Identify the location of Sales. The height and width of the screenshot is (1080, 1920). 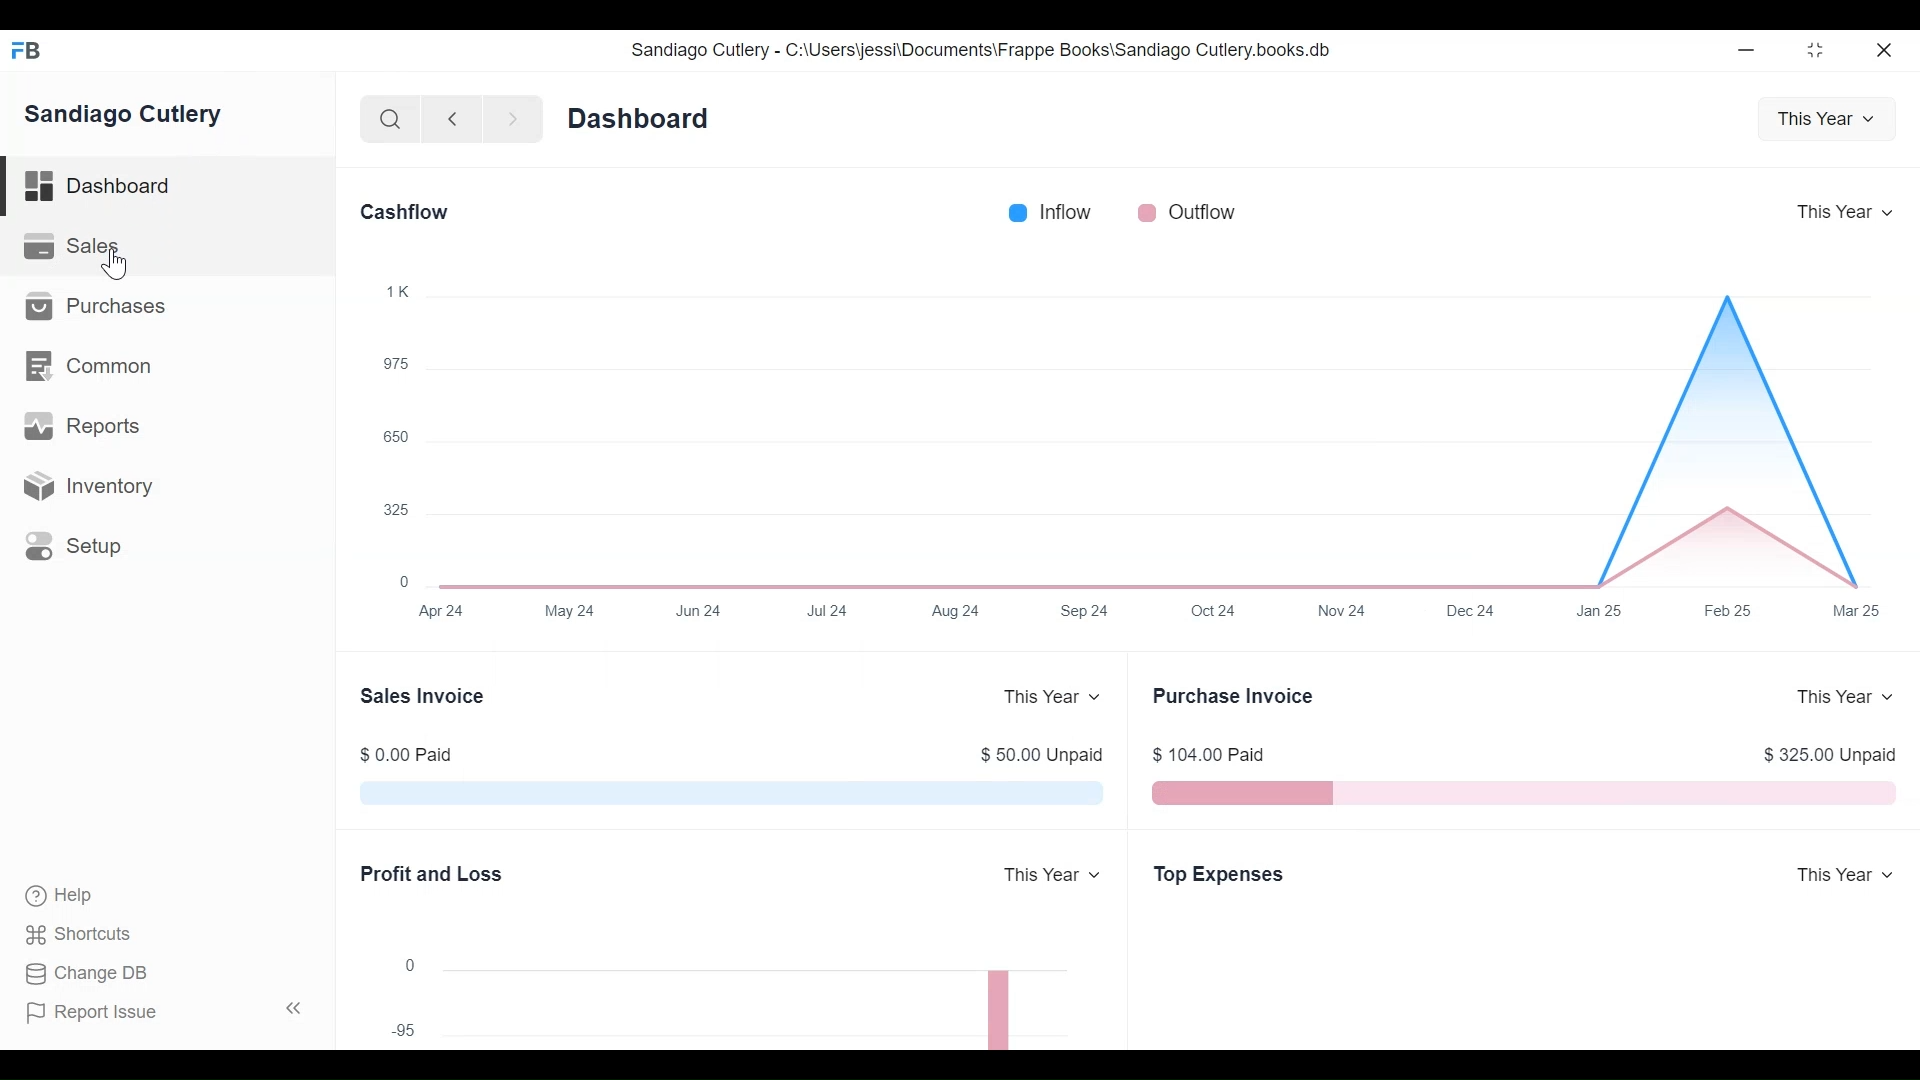
(75, 245).